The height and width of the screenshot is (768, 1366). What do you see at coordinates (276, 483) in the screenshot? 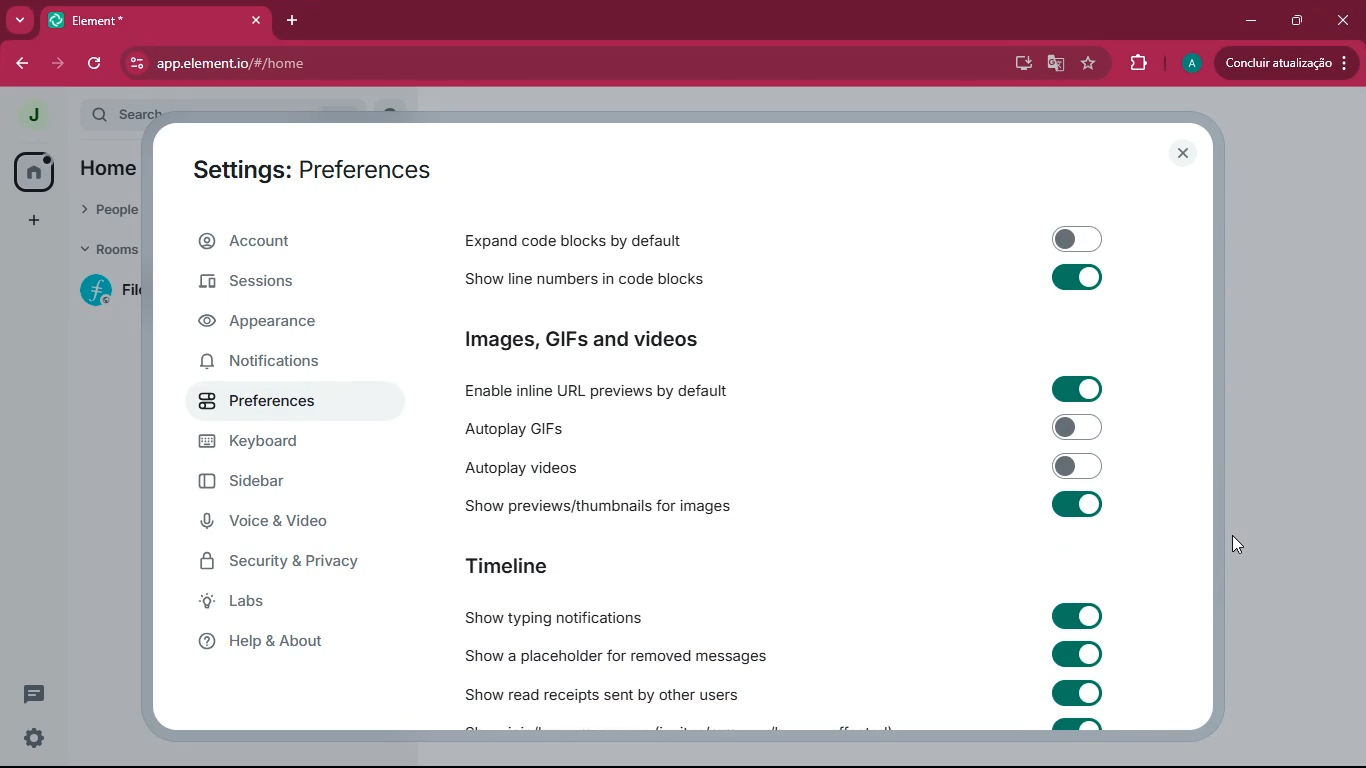
I see `sidebar` at bounding box center [276, 483].